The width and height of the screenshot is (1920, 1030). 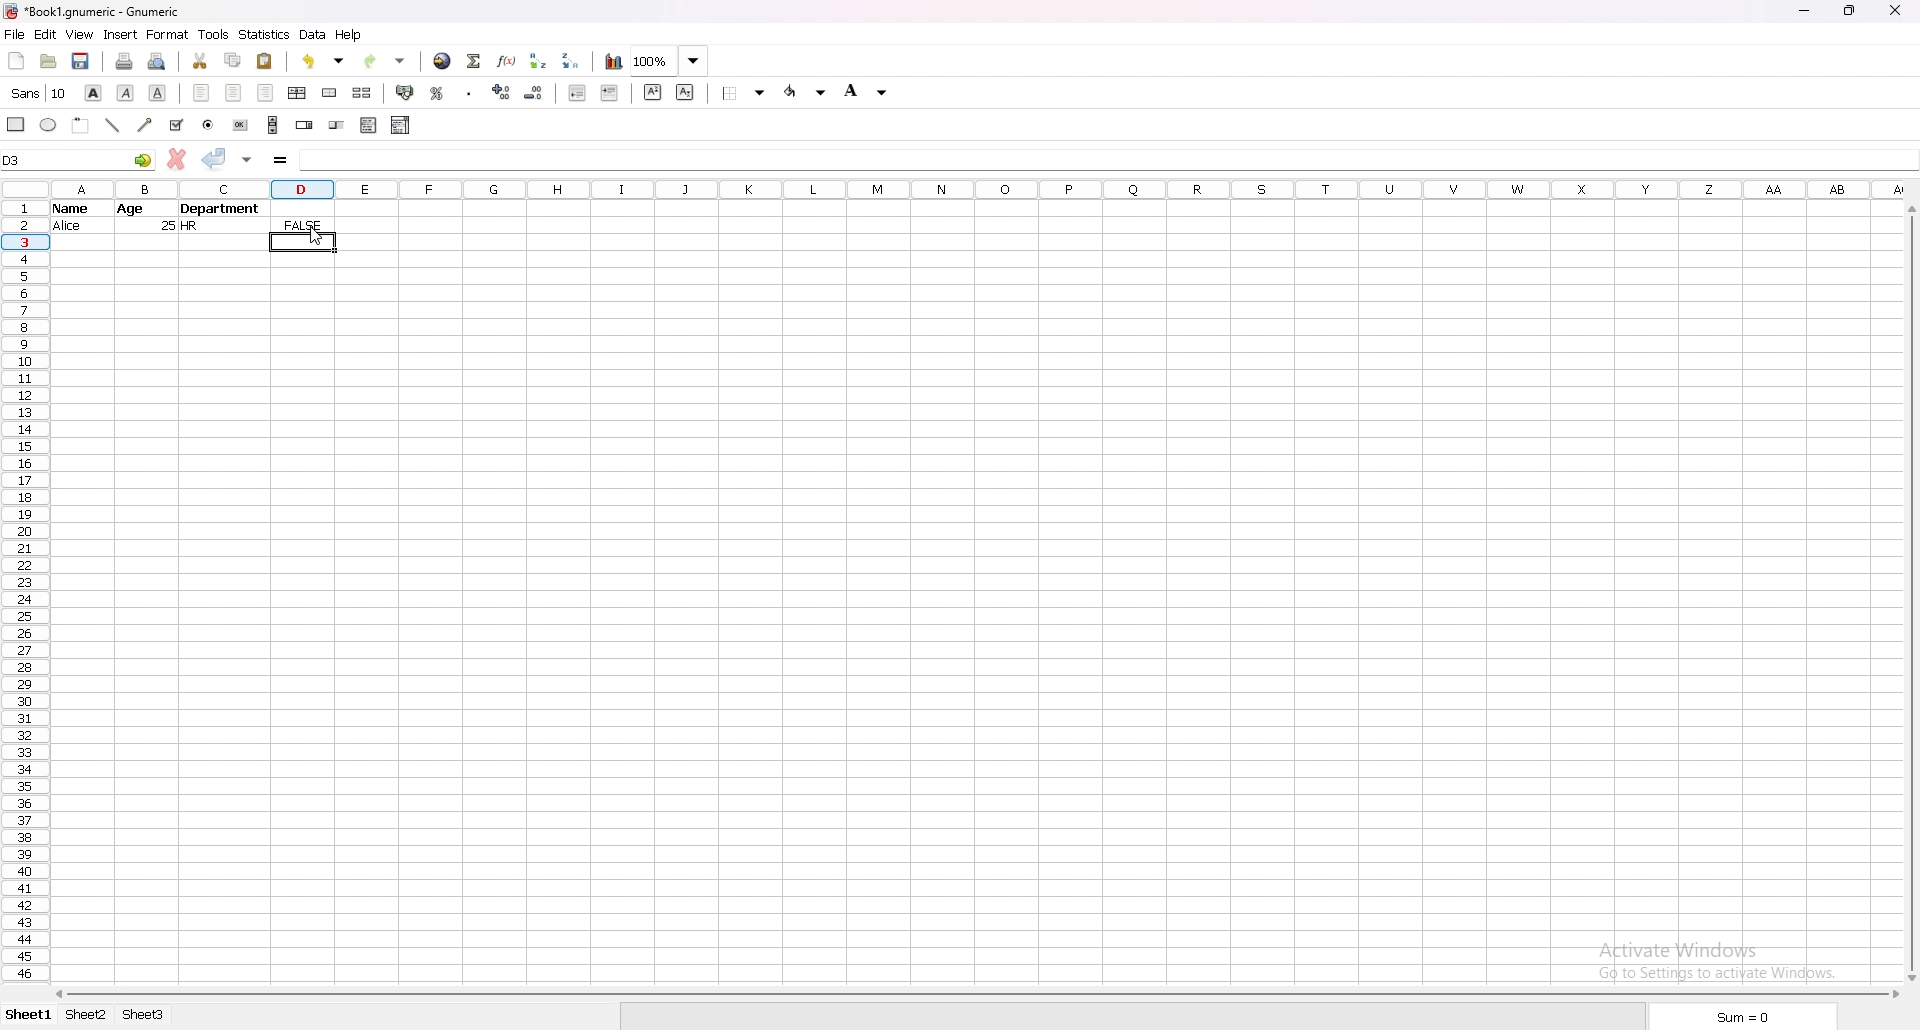 What do you see at coordinates (265, 92) in the screenshot?
I see `right align` at bounding box center [265, 92].